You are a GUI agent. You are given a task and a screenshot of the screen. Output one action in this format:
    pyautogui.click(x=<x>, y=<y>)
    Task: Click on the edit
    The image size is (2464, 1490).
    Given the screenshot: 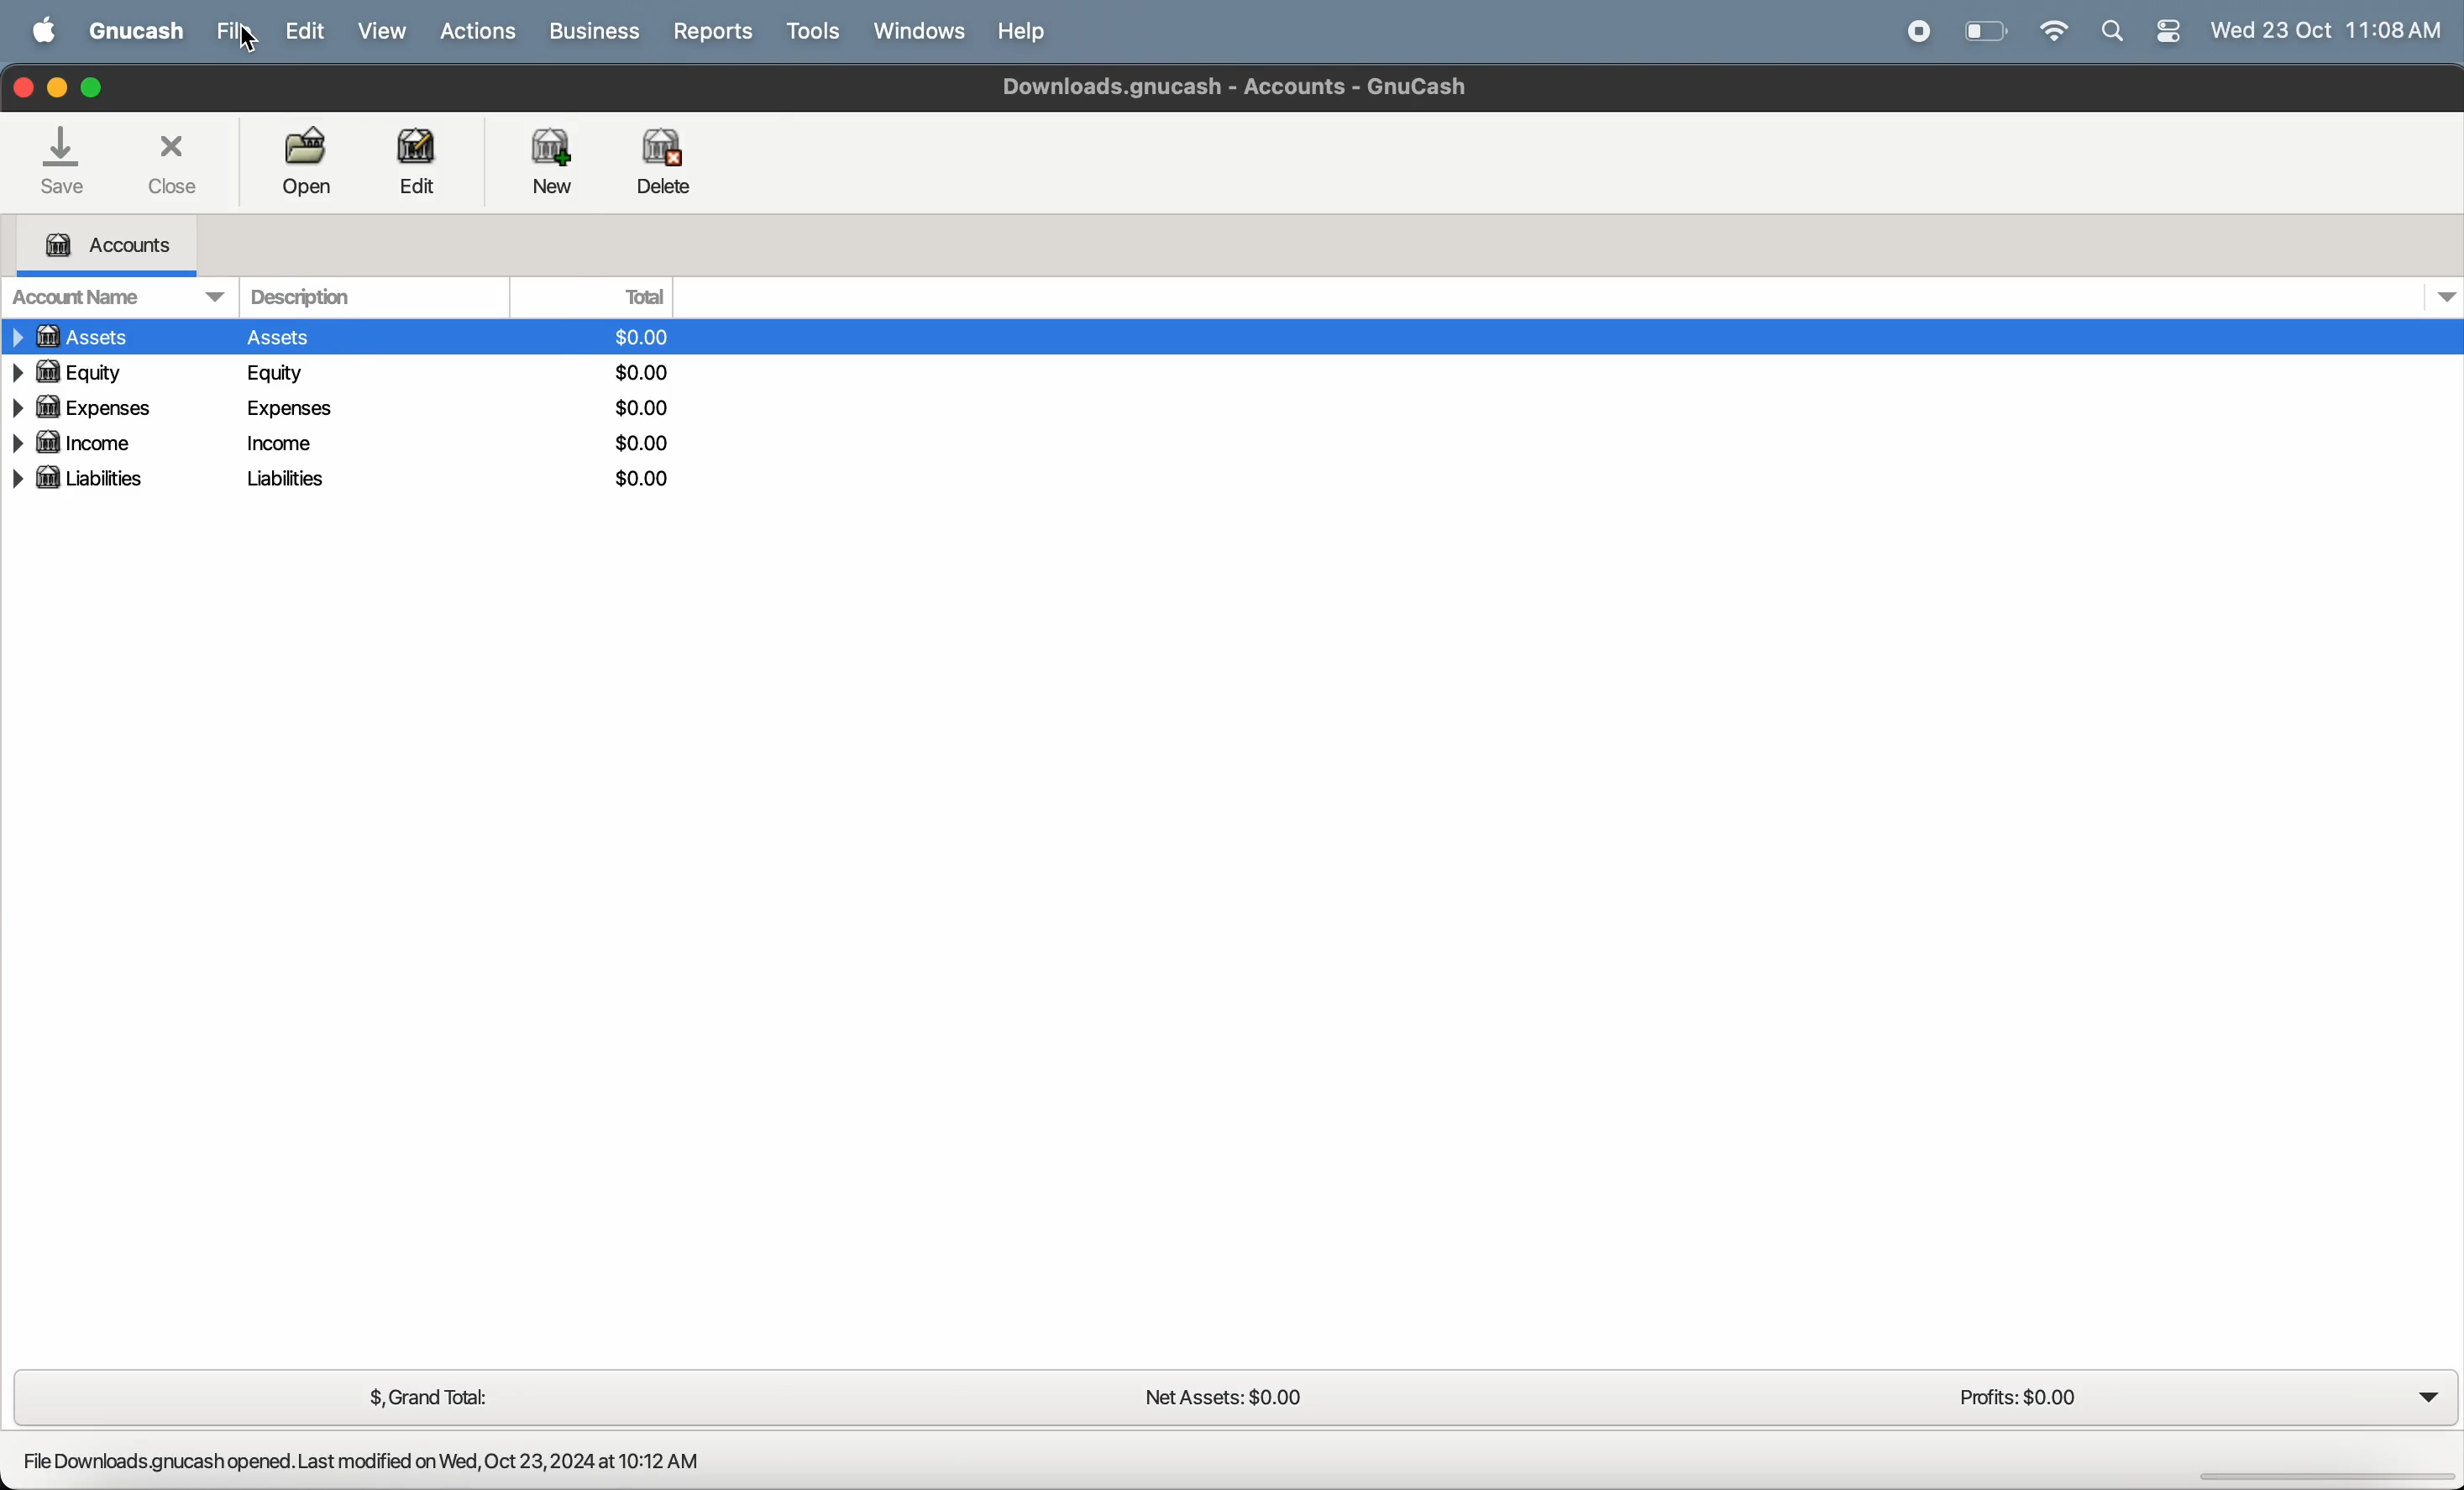 What is the action you would take?
    pyautogui.click(x=413, y=162)
    